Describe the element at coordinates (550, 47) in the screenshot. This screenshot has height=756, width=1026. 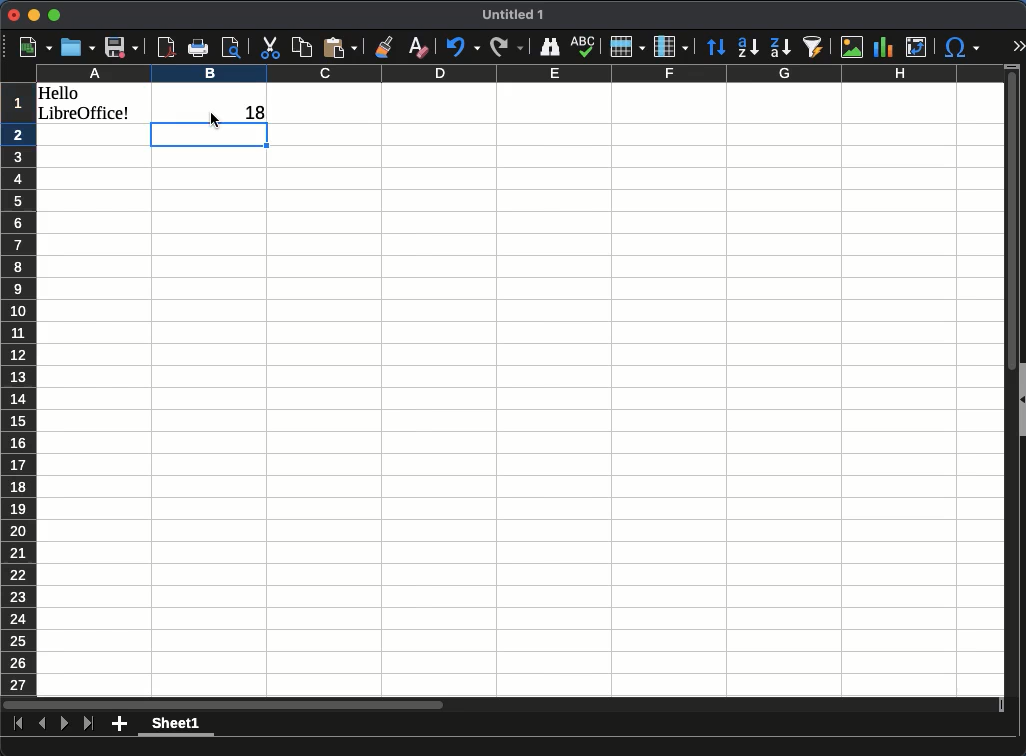
I see `finder` at that location.